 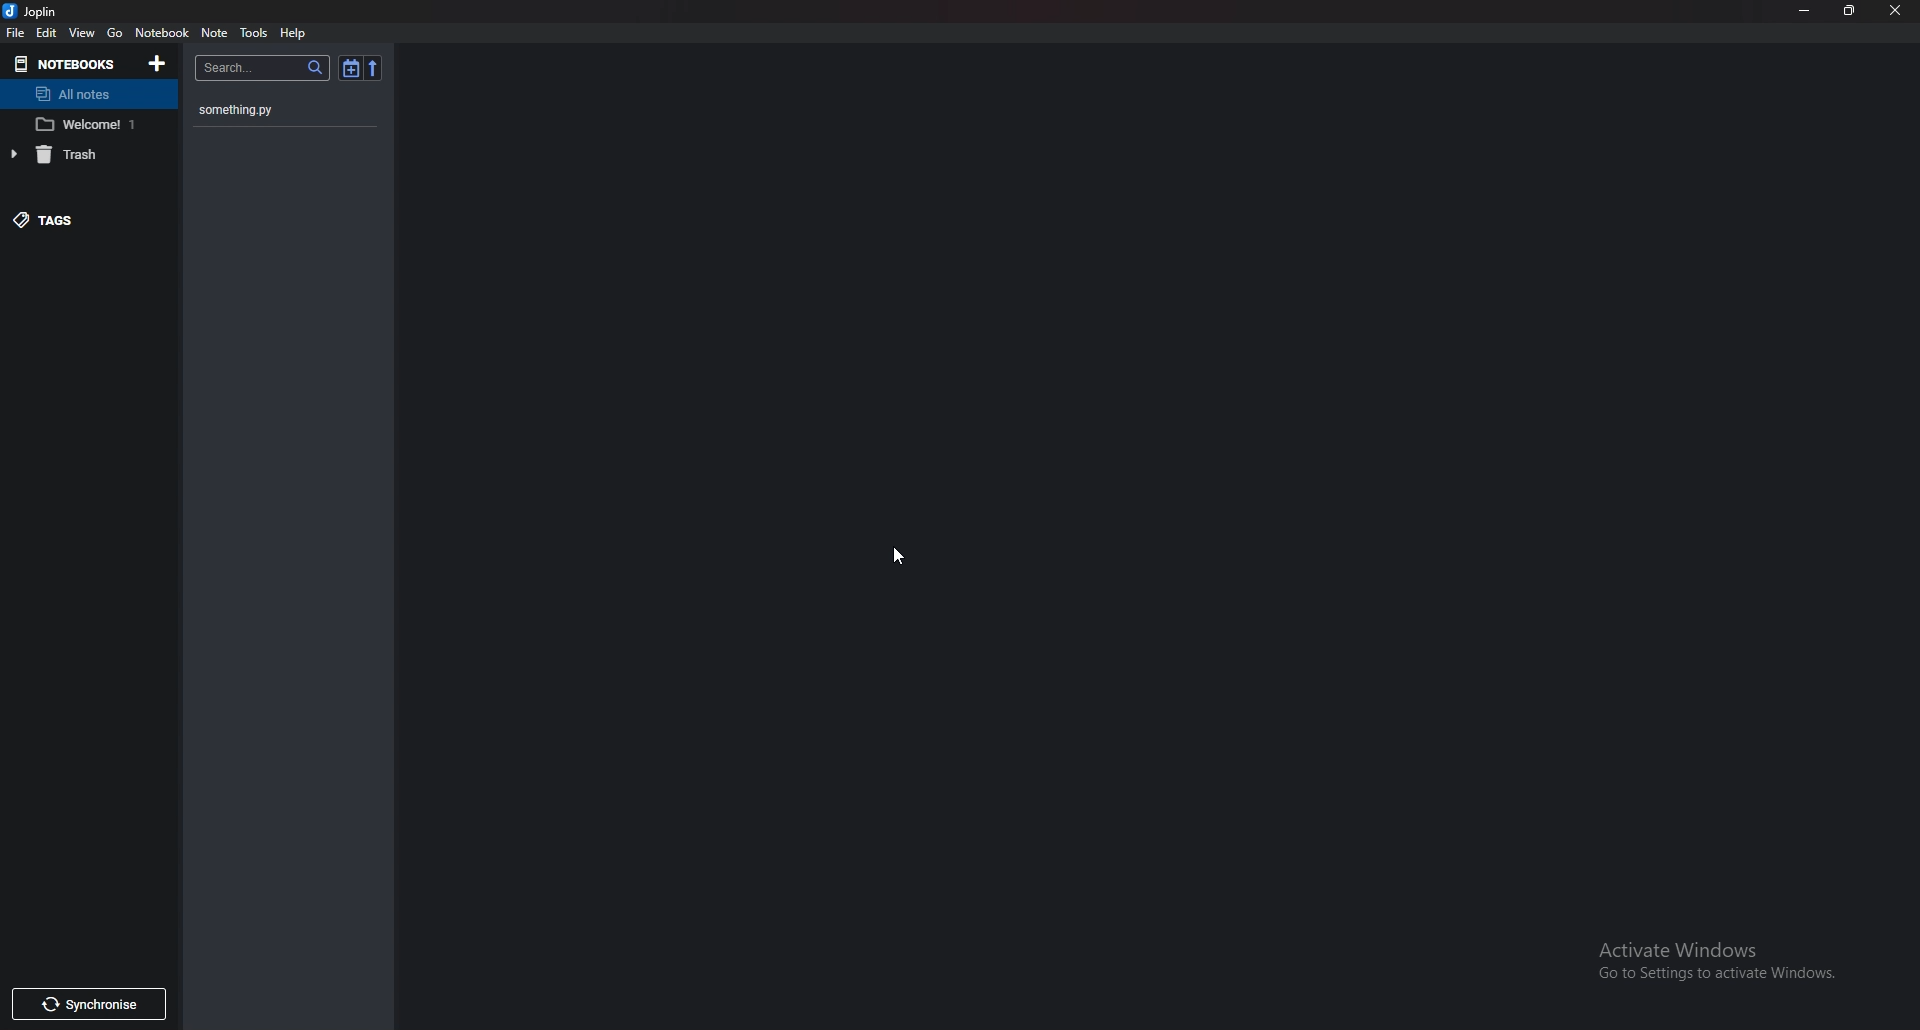 I want to click on Notebook, so click(x=161, y=34).